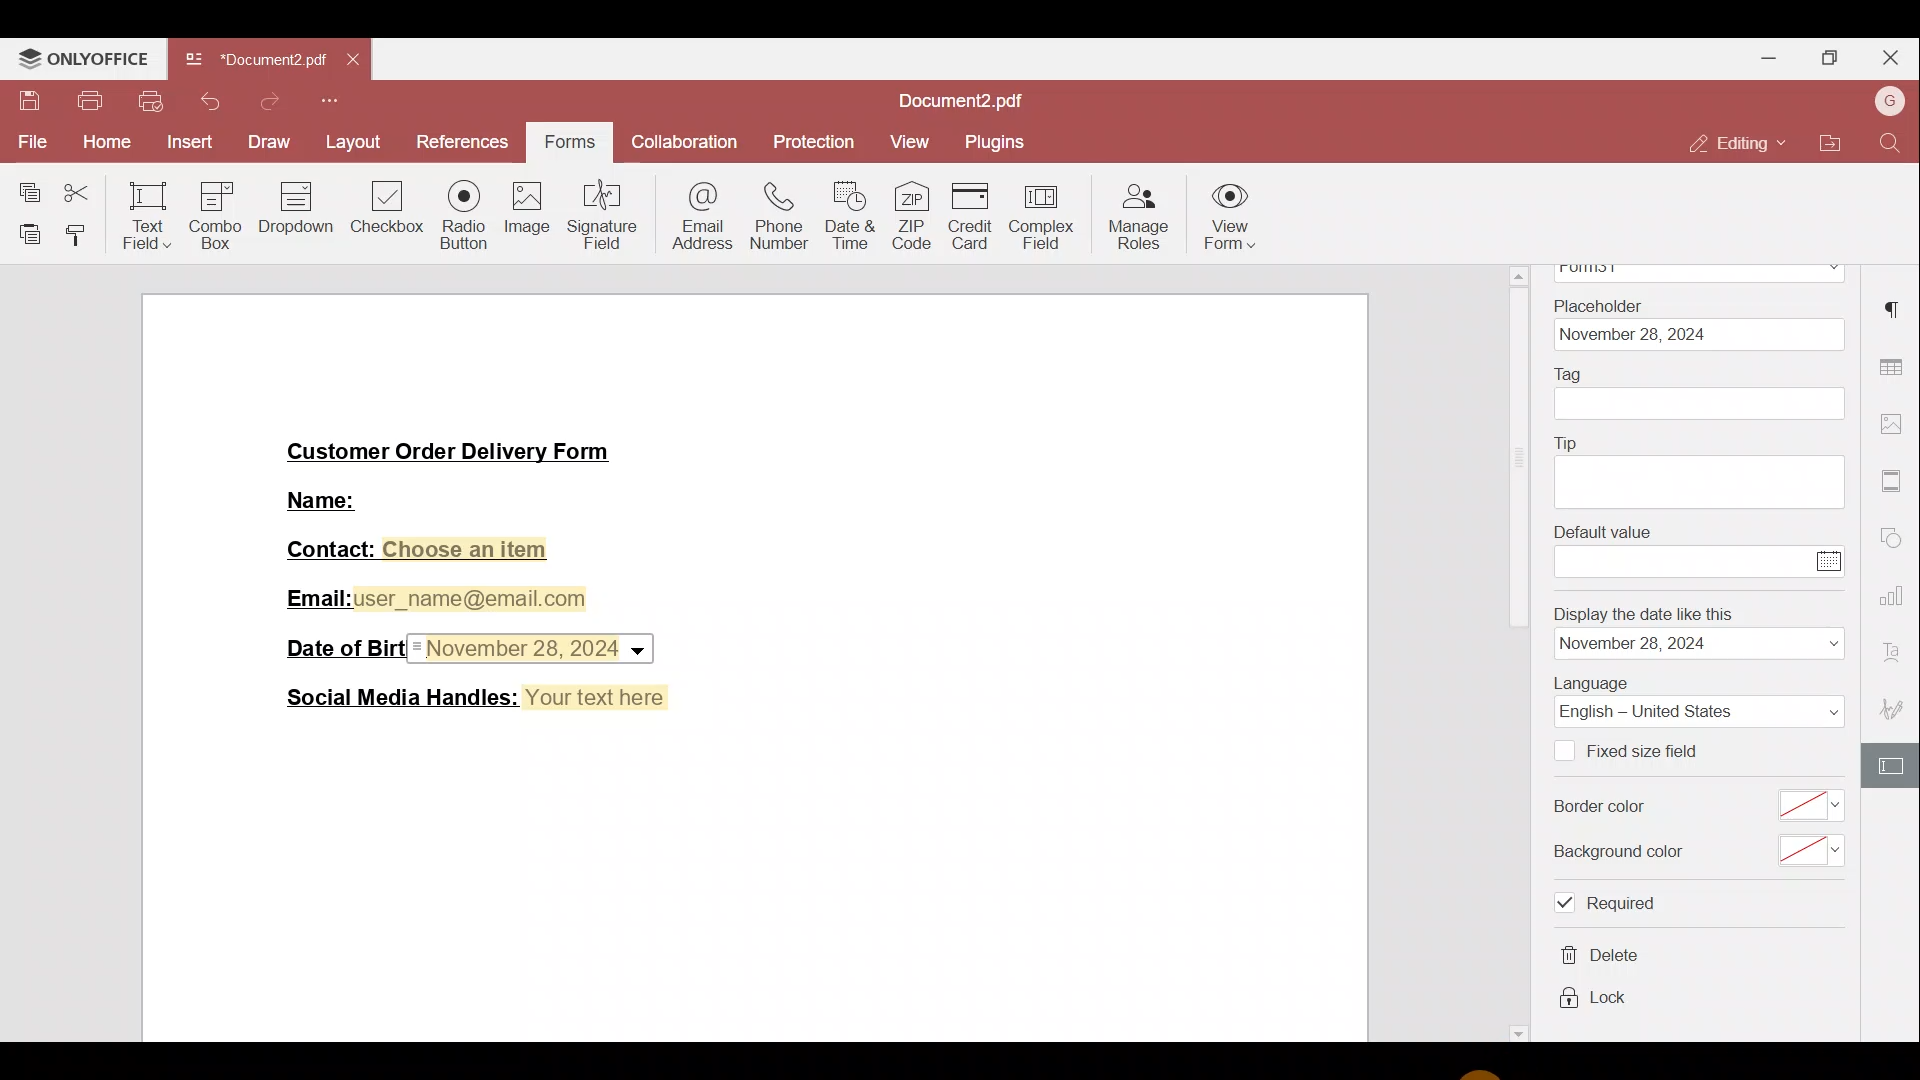 The width and height of the screenshot is (1920, 1080). I want to click on Radio button, so click(463, 210).